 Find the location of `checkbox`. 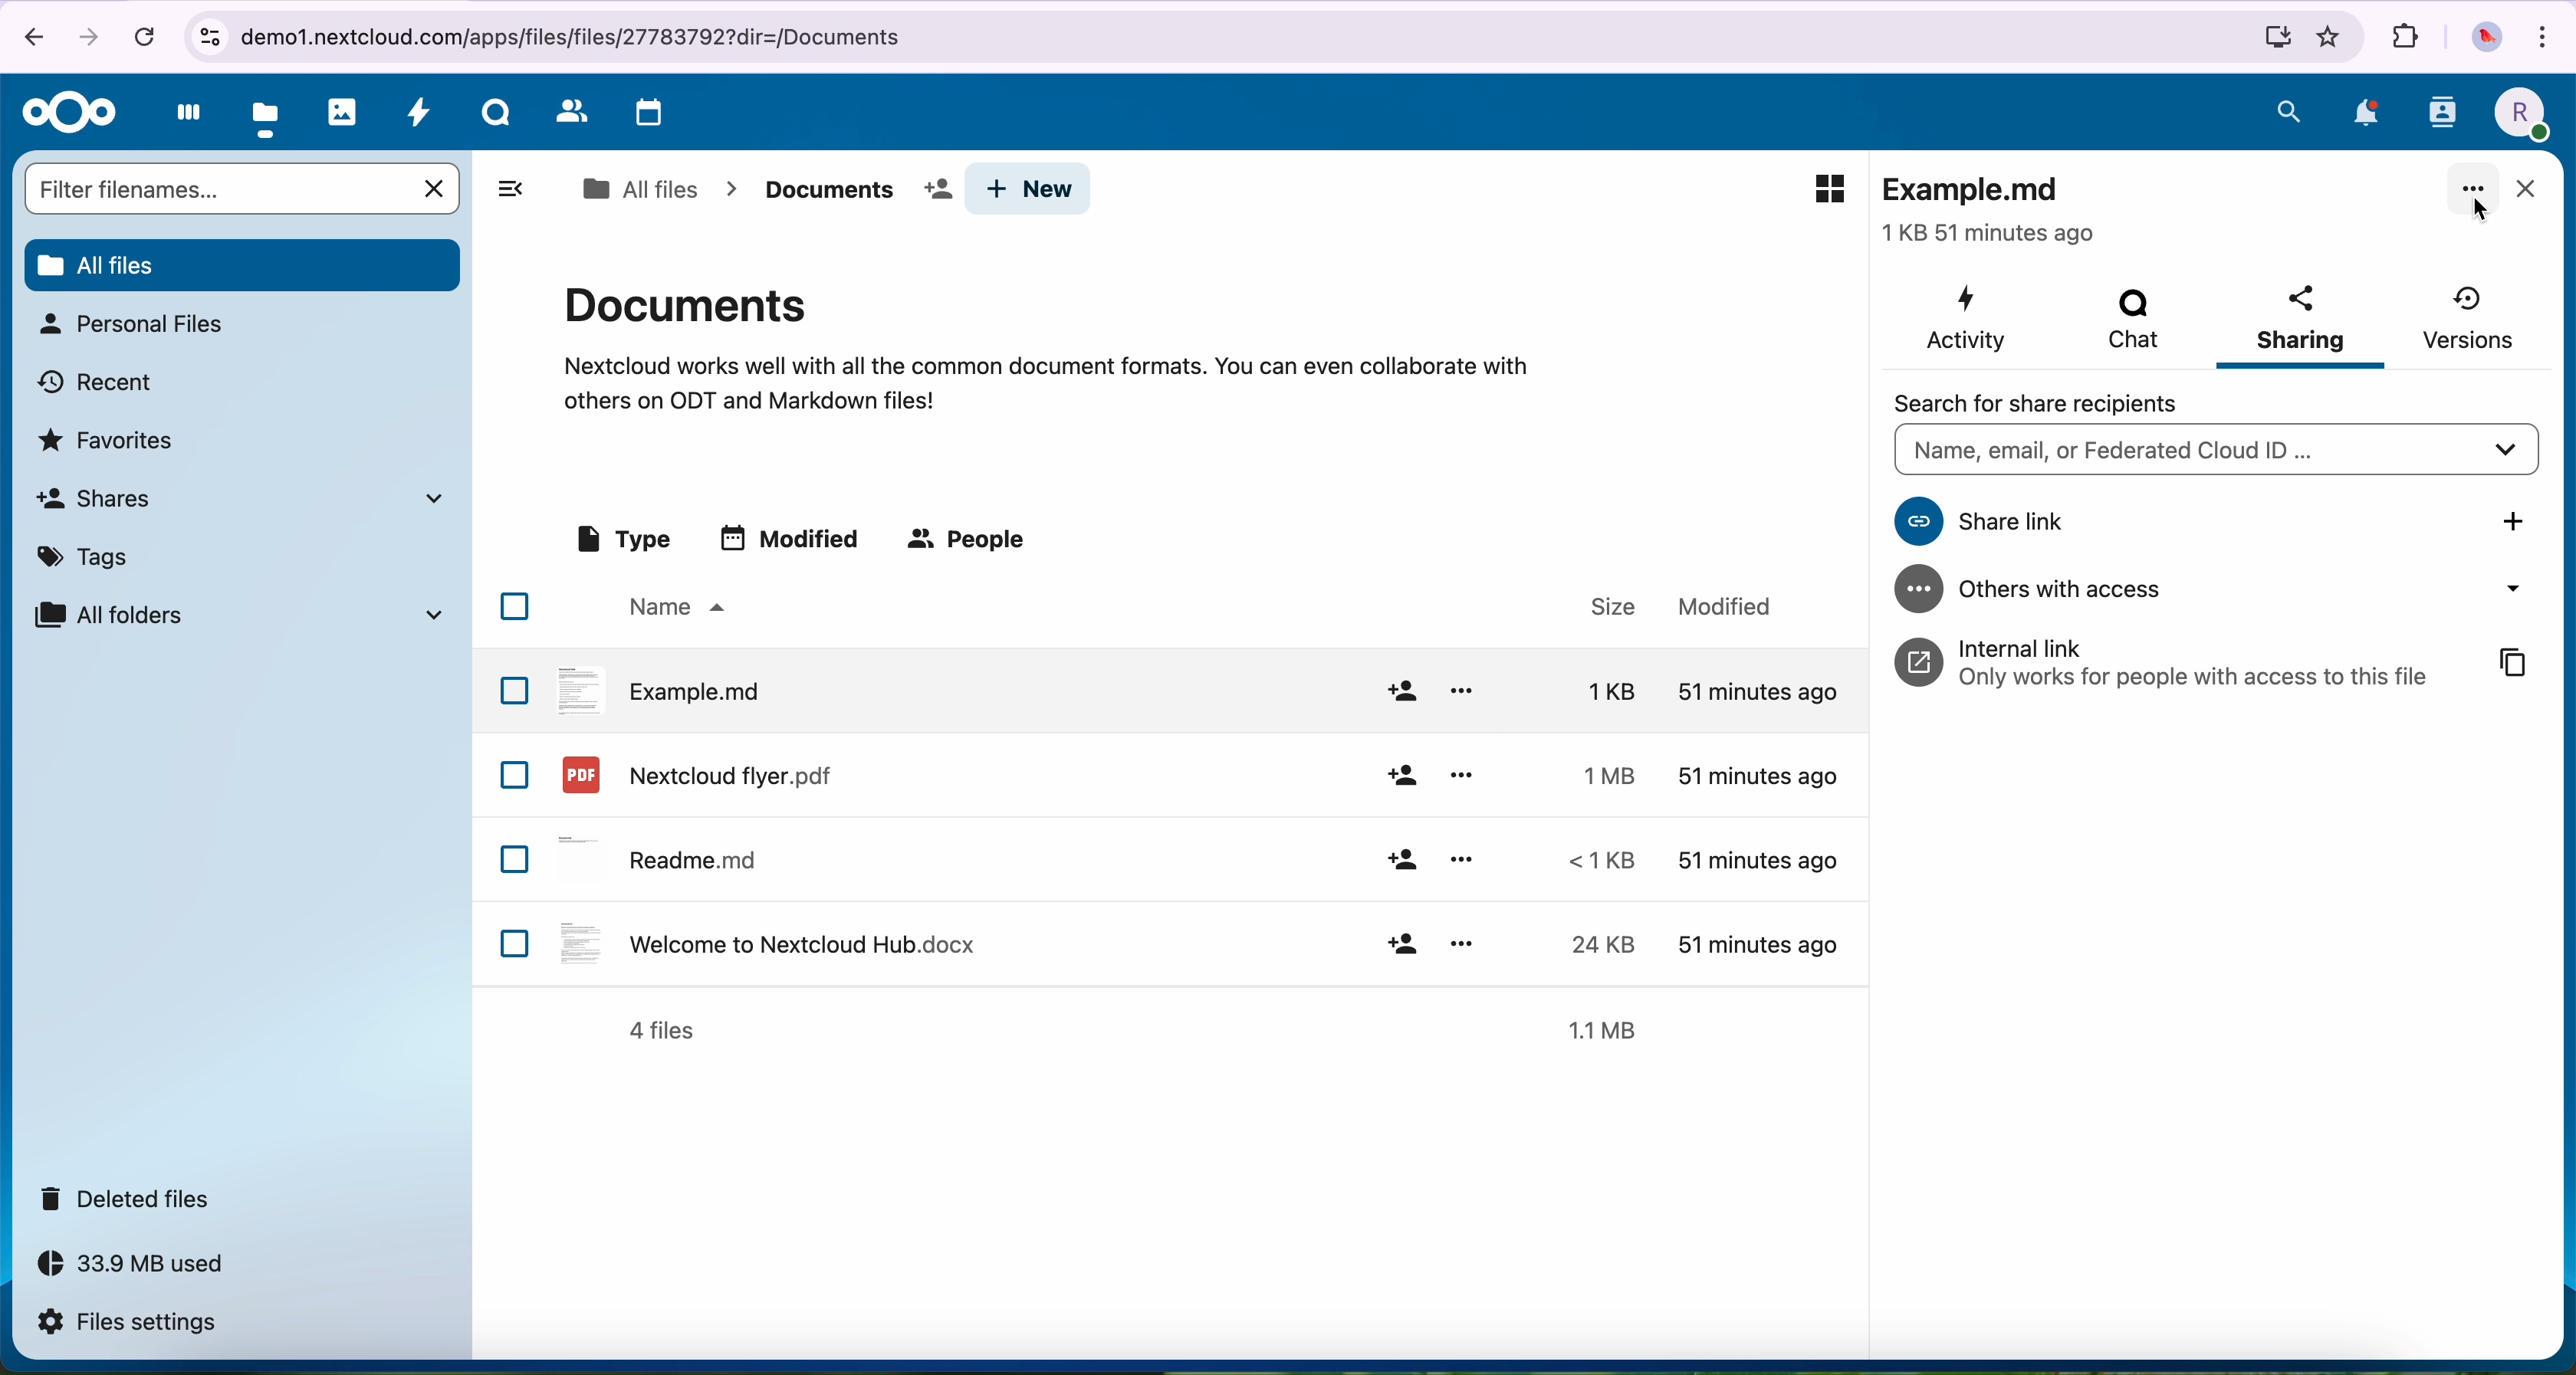

checkbox is located at coordinates (514, 689).